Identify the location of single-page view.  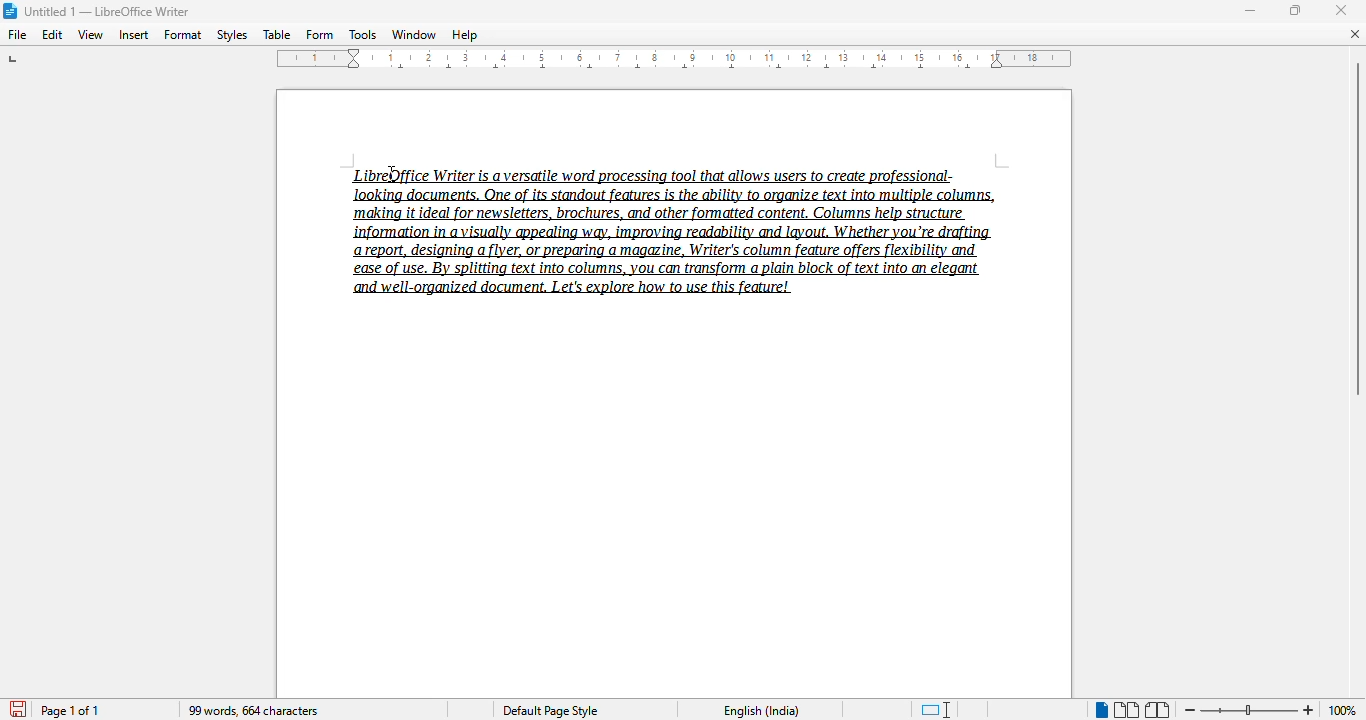
(1100, 711).